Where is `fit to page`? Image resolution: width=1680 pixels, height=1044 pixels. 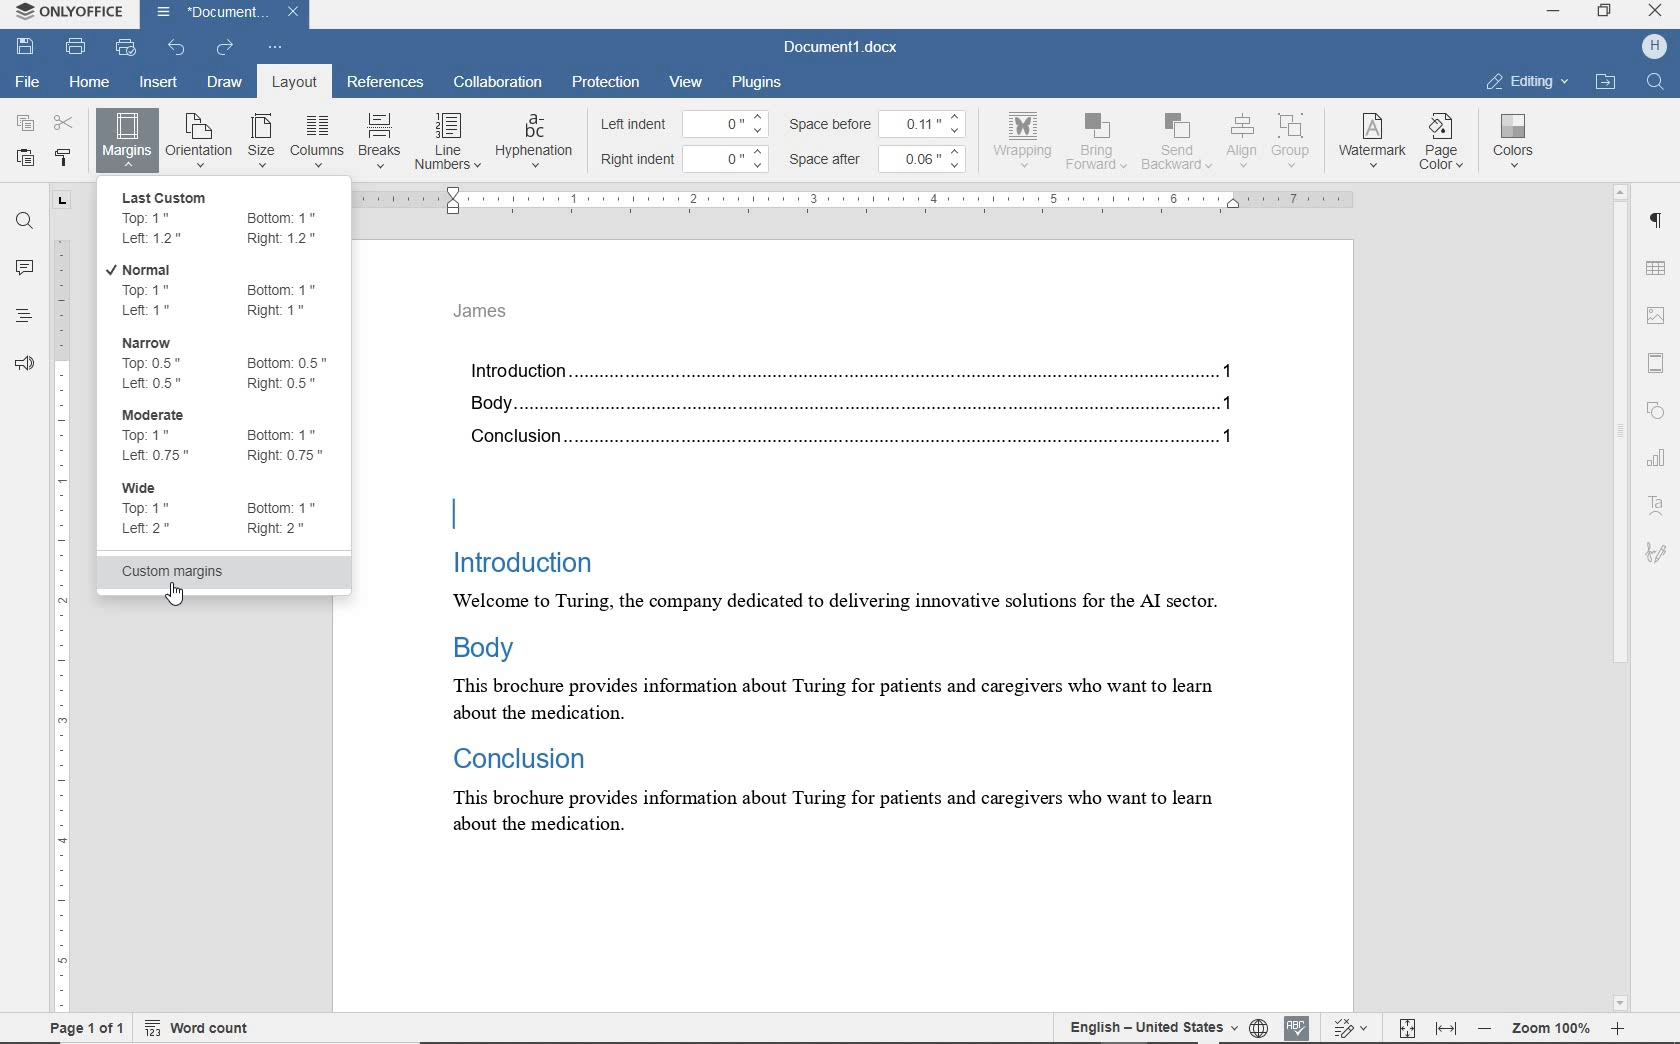 fit to page is located at coordinates (1406, 1026).